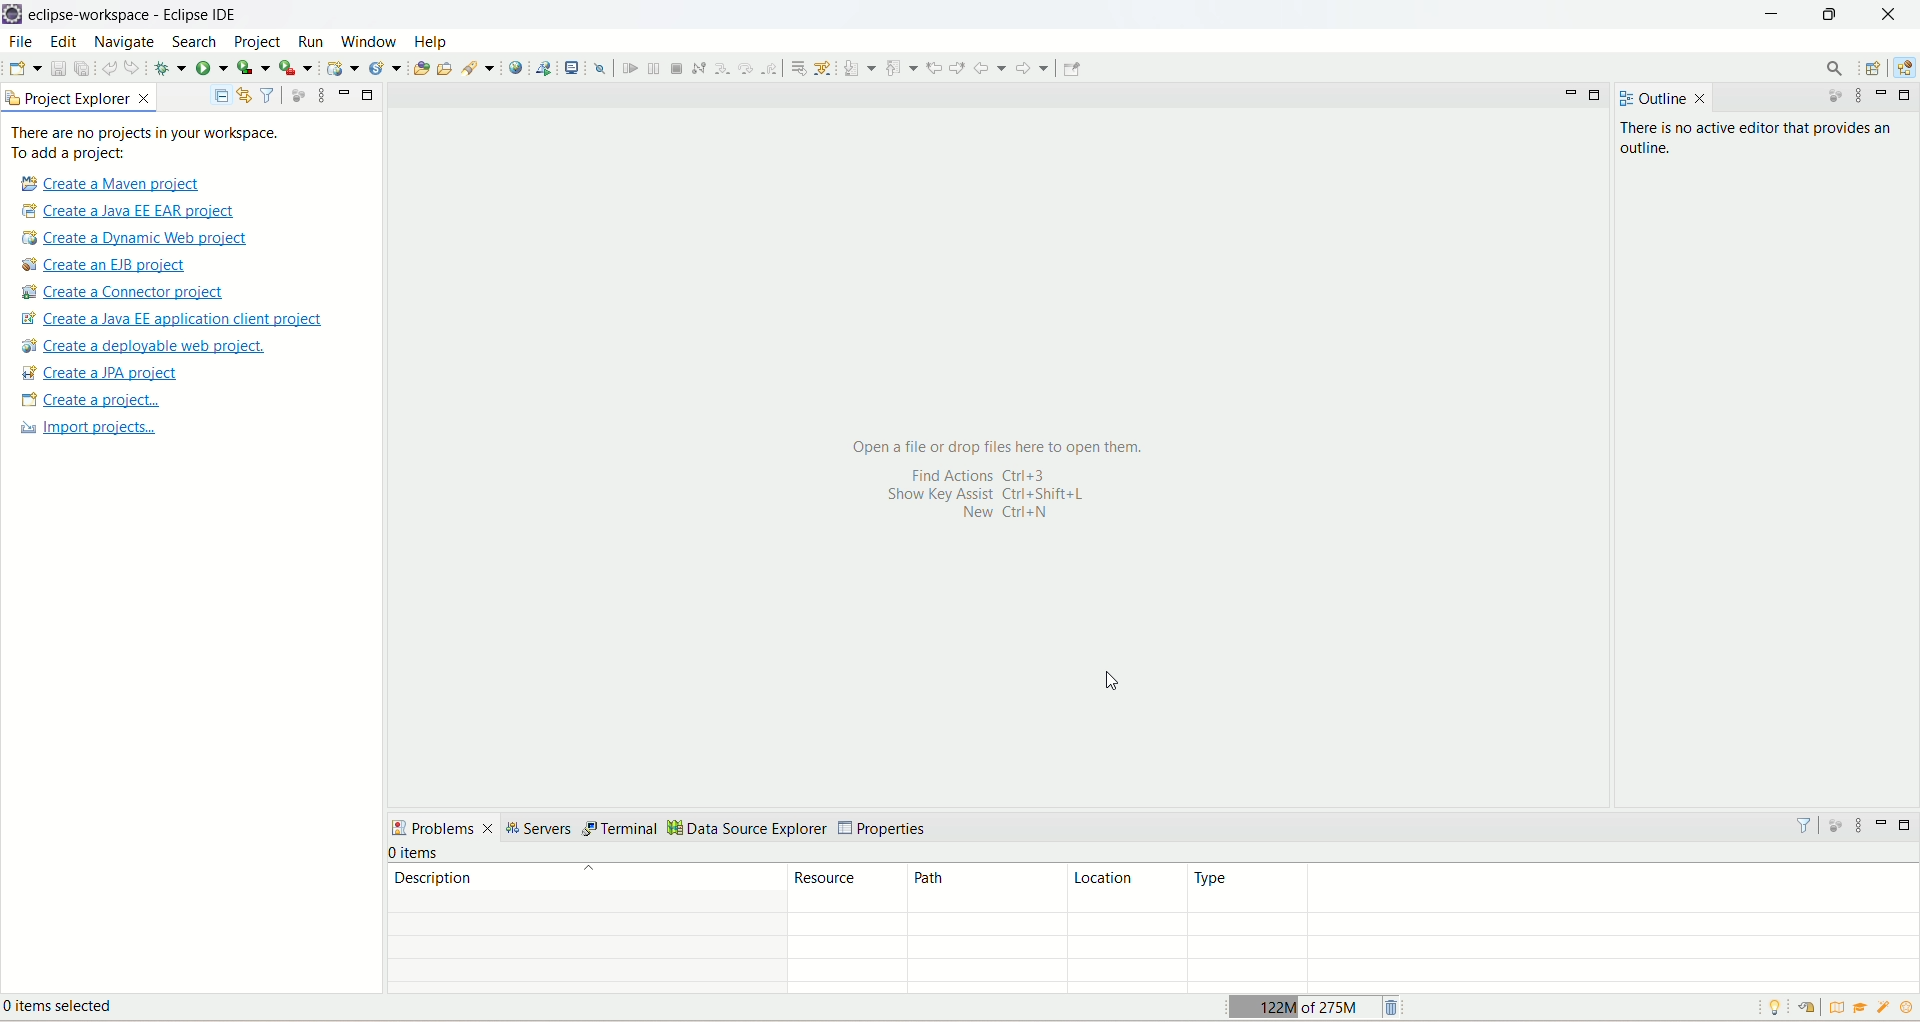 The height and width of the screenshot is (1022, 1920). Describe the element at coordinates (1885, 94) in the screenshot. I see `minimize` at that location.